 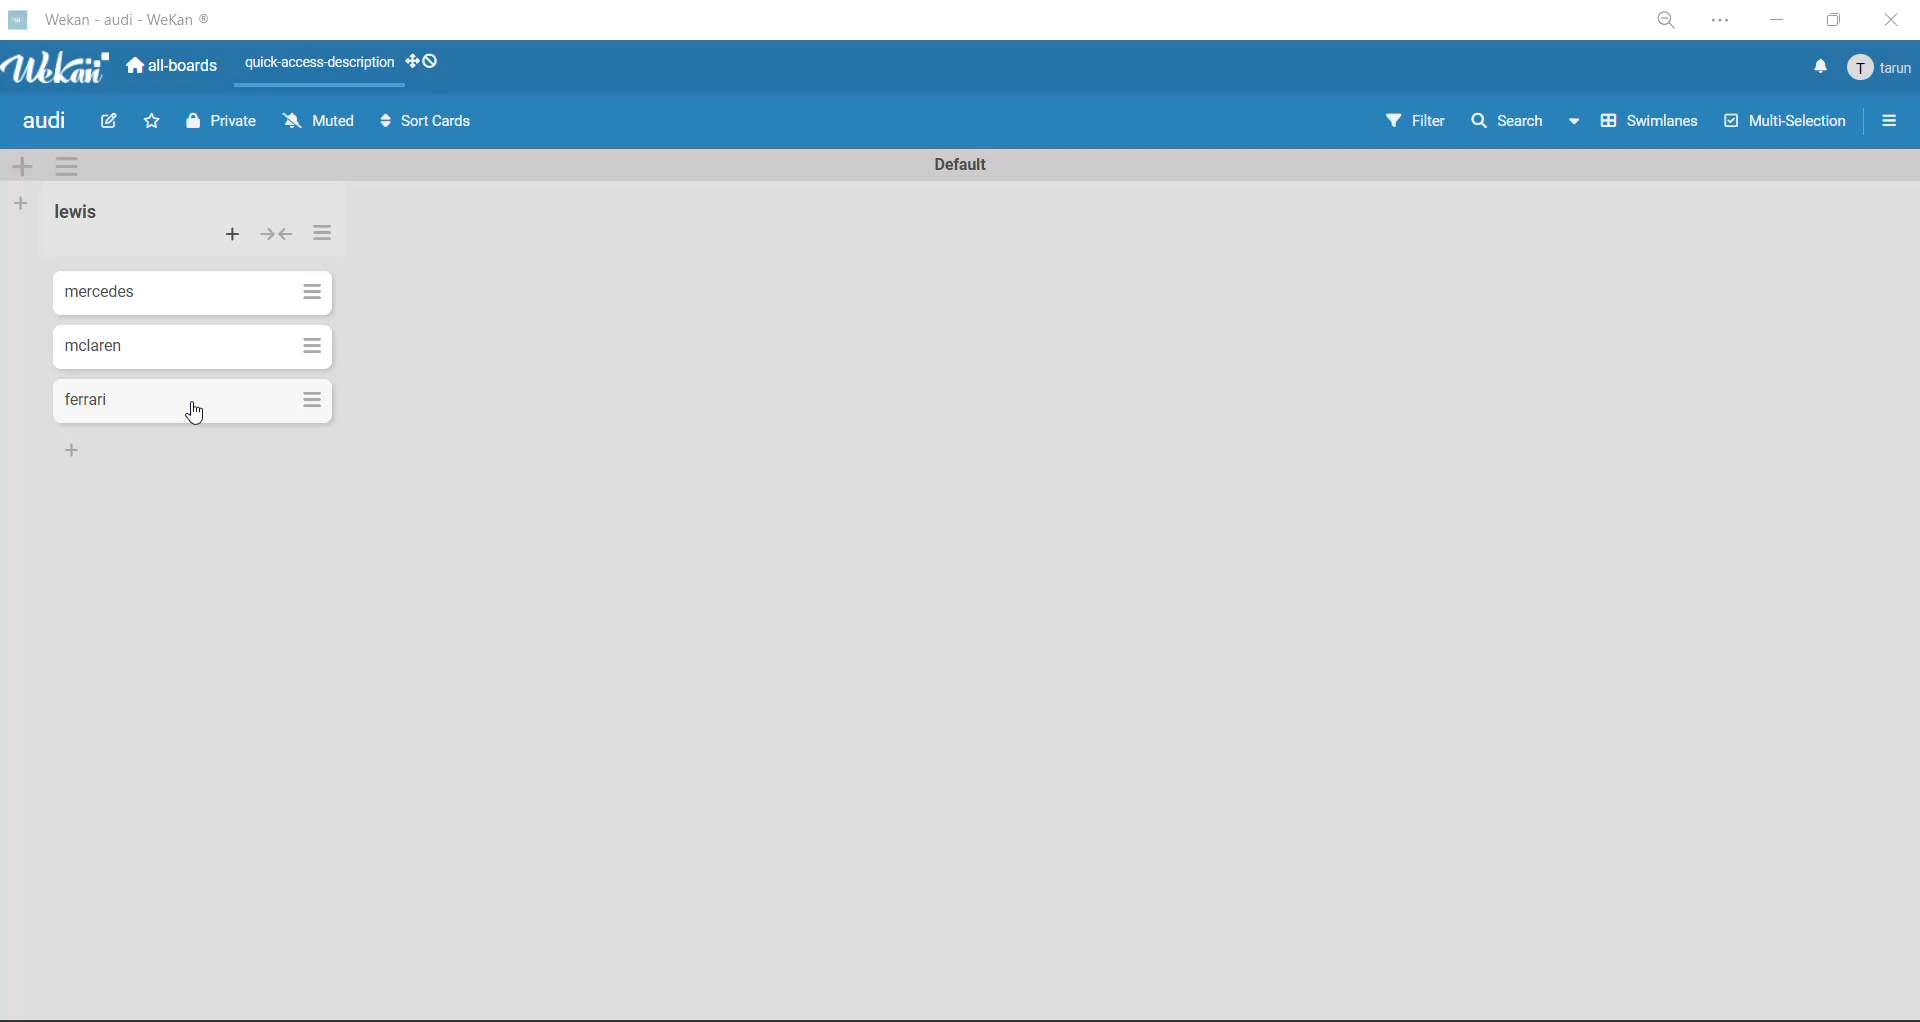 What do you see at coordinates (1527, 120) in the screenshot?
I see `search` at bounding box center [1527, 120].